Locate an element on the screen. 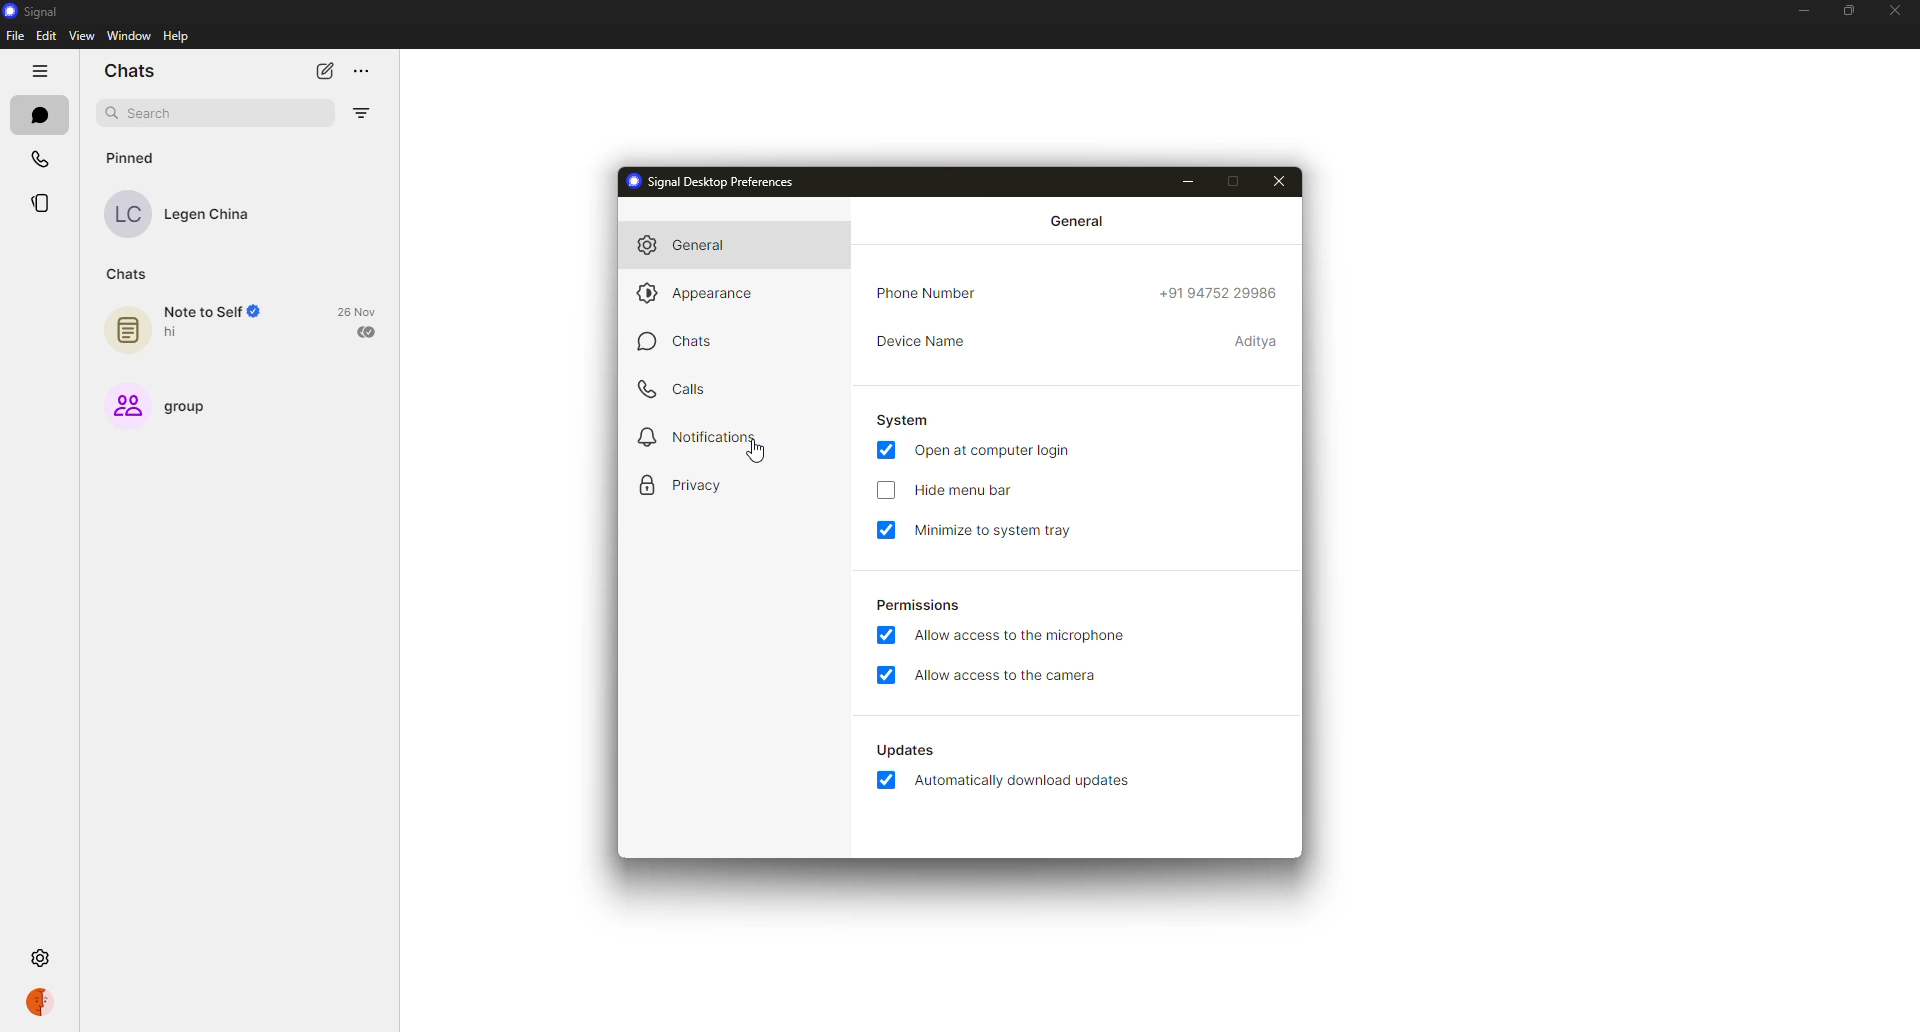  automatically download updates is located at coordinates (1027, 783).